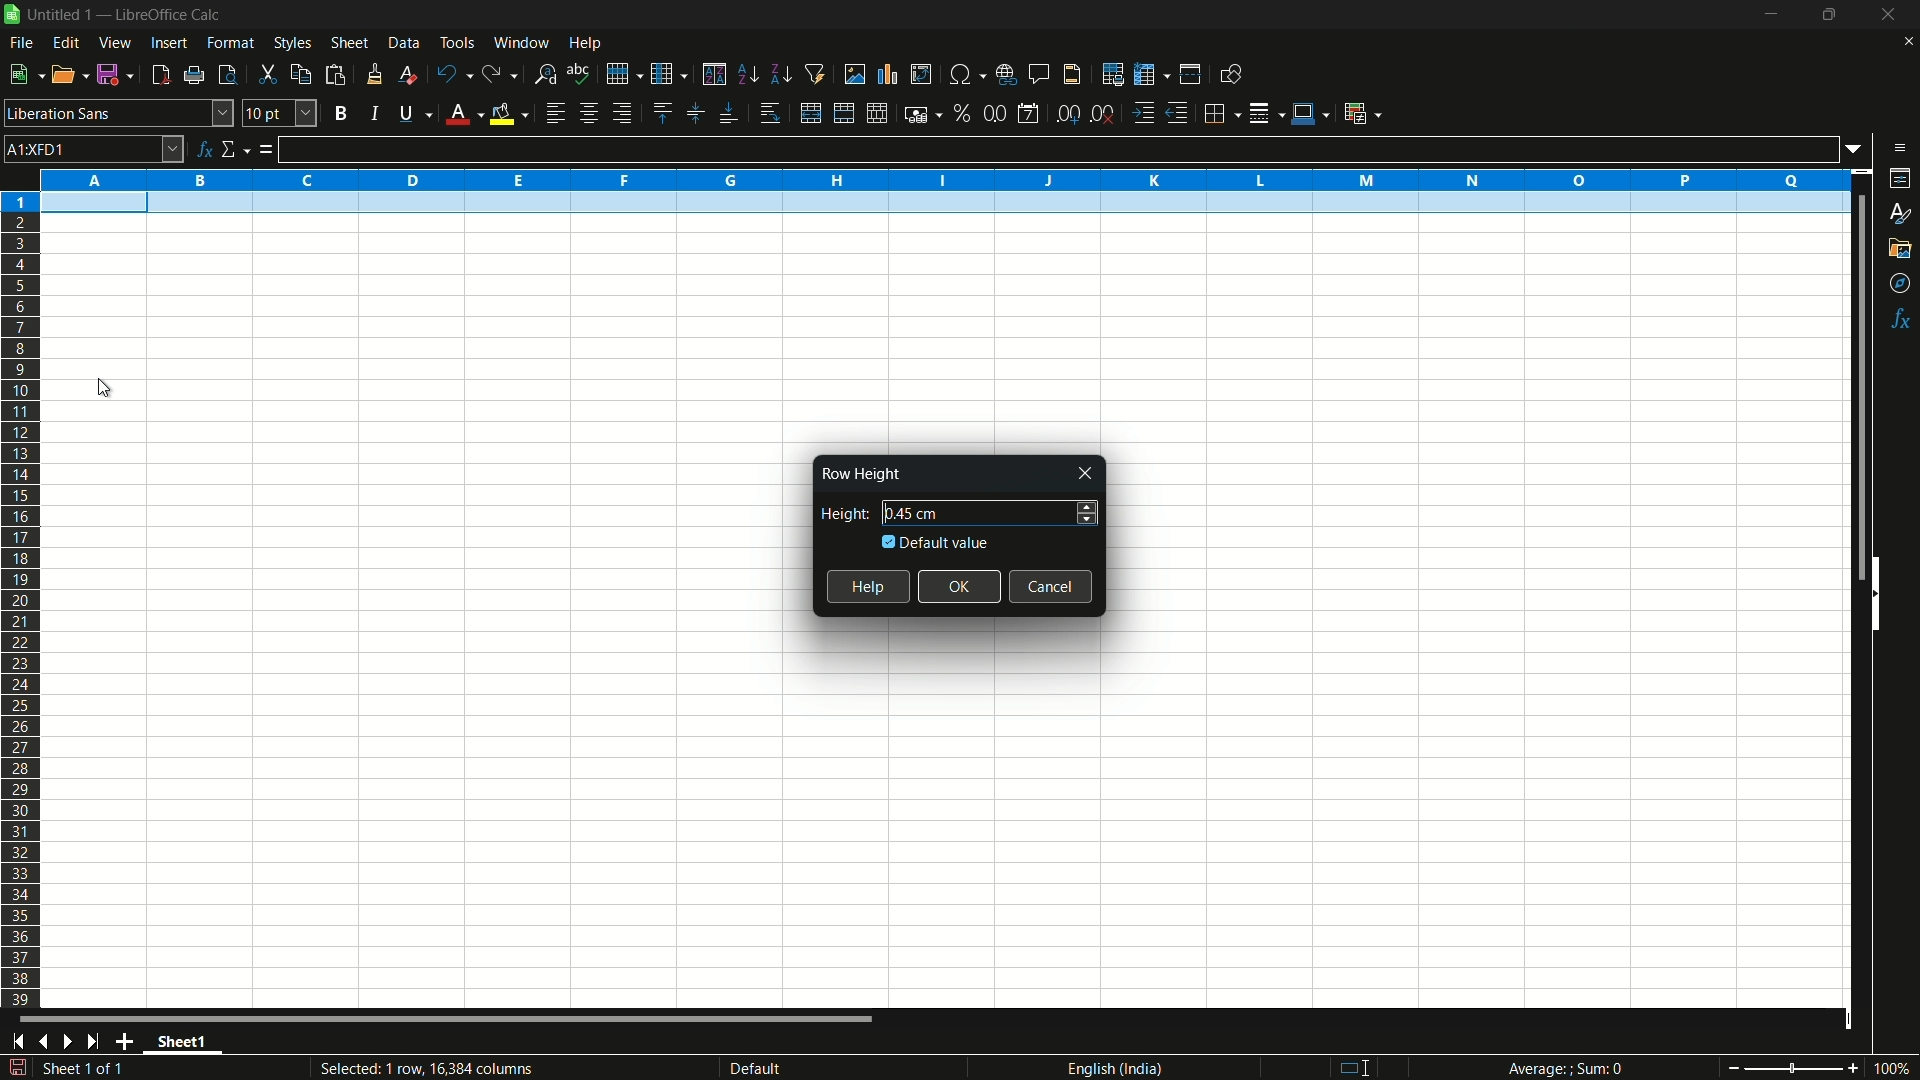 The width and height of the screenshot is (1920, 1080). Describe the element at coordinates (1771, 15) in the screenshot. I see `minimize` at that location.